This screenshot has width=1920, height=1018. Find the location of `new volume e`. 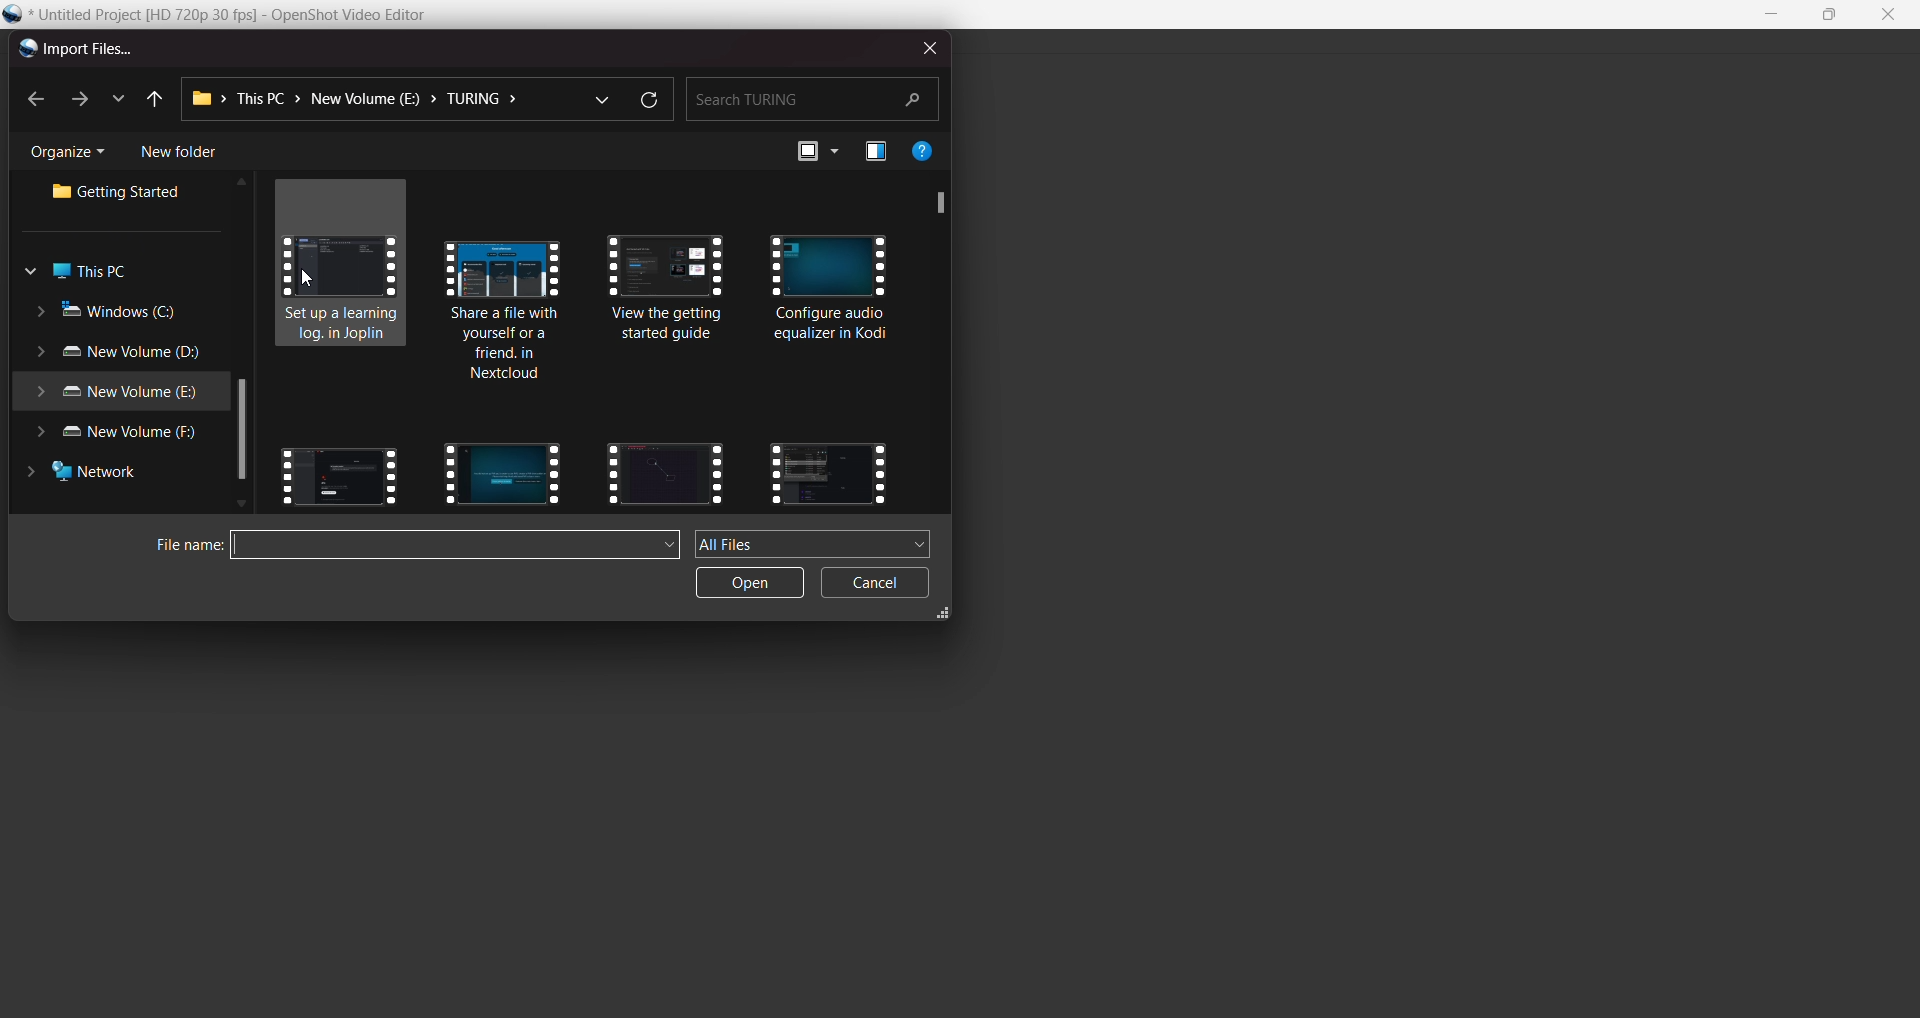

new volume e is located at coordinates (116, 393).